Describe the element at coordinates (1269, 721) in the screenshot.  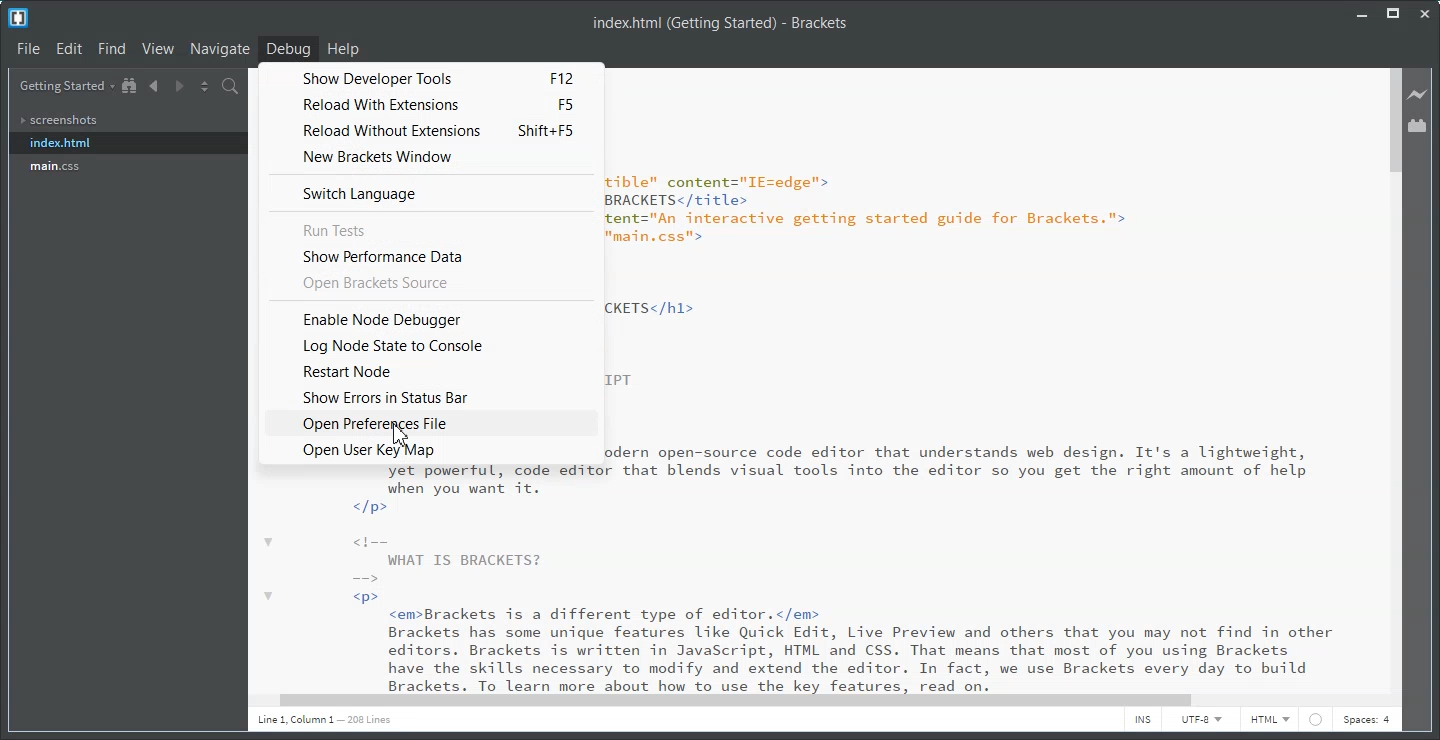
I see `HTML` at that location.